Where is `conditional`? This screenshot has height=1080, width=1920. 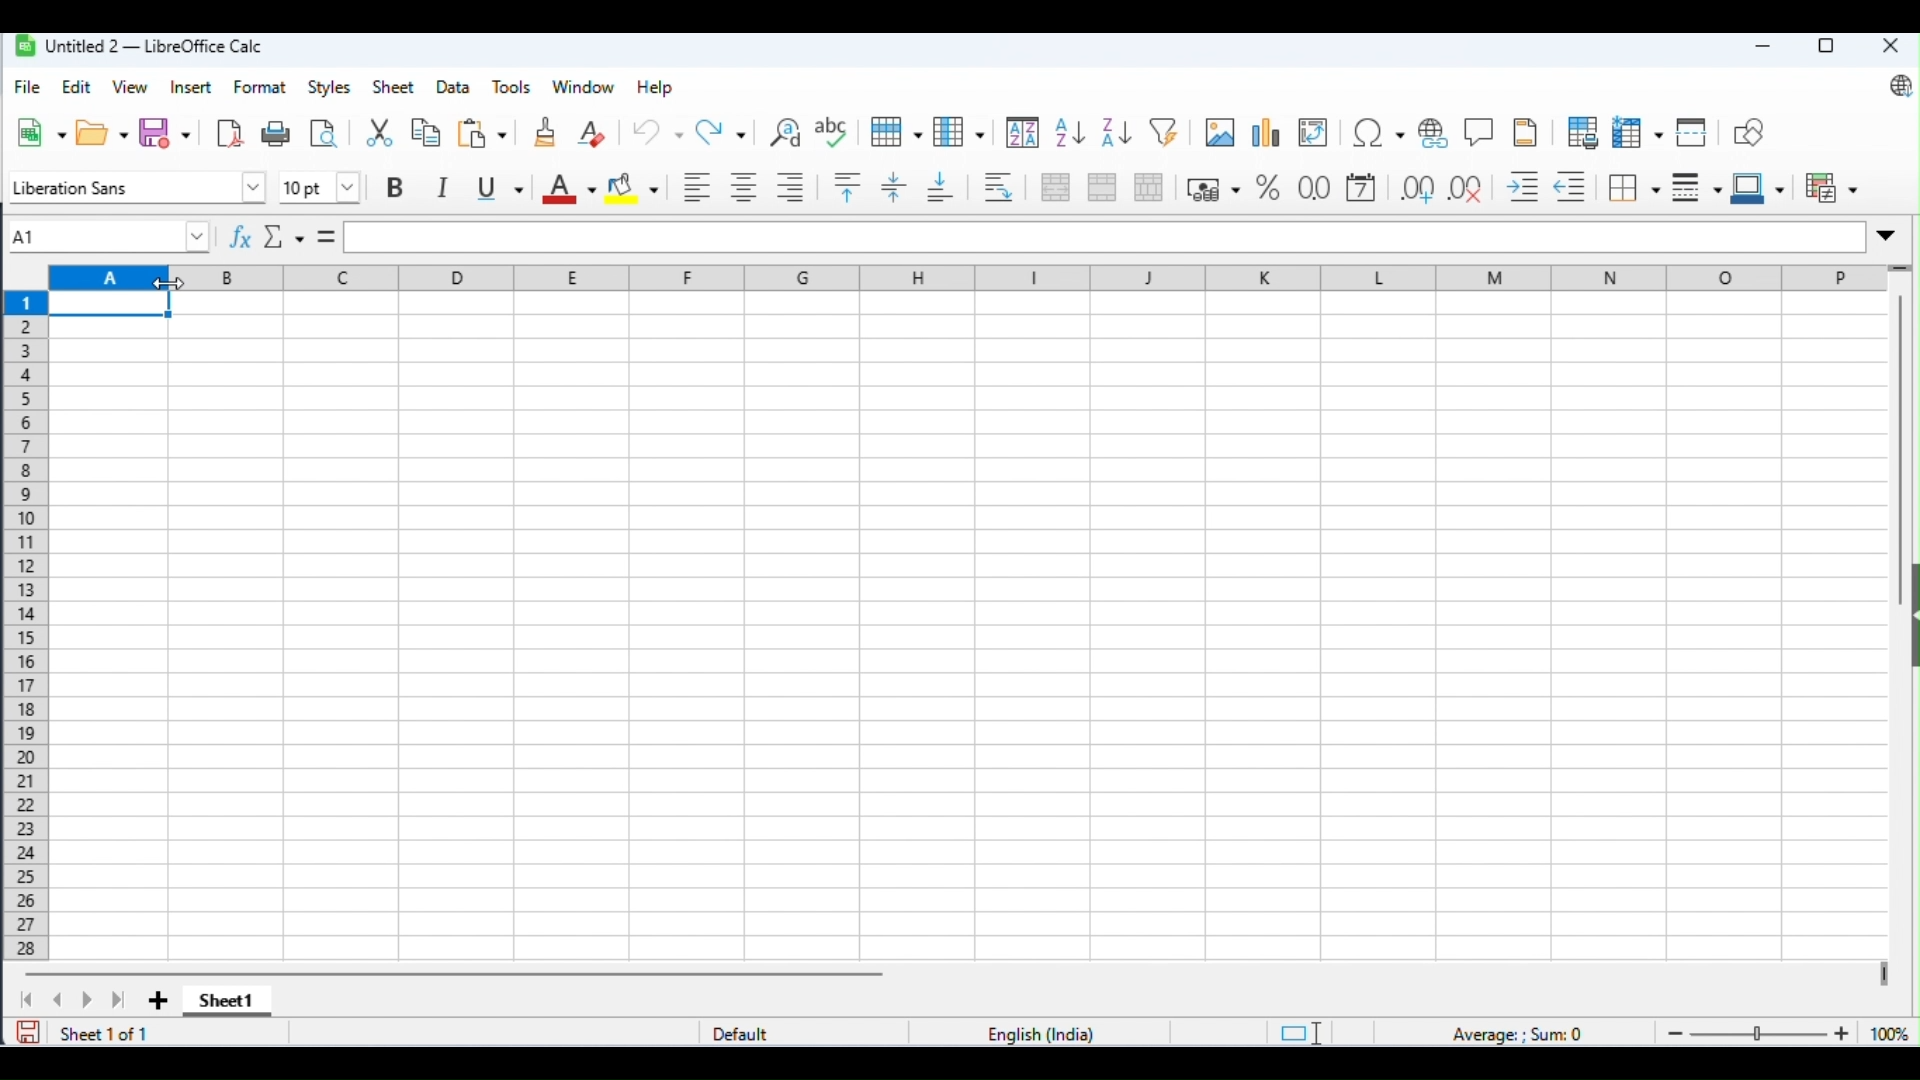 conditional is located at coordinates (1829, 184).